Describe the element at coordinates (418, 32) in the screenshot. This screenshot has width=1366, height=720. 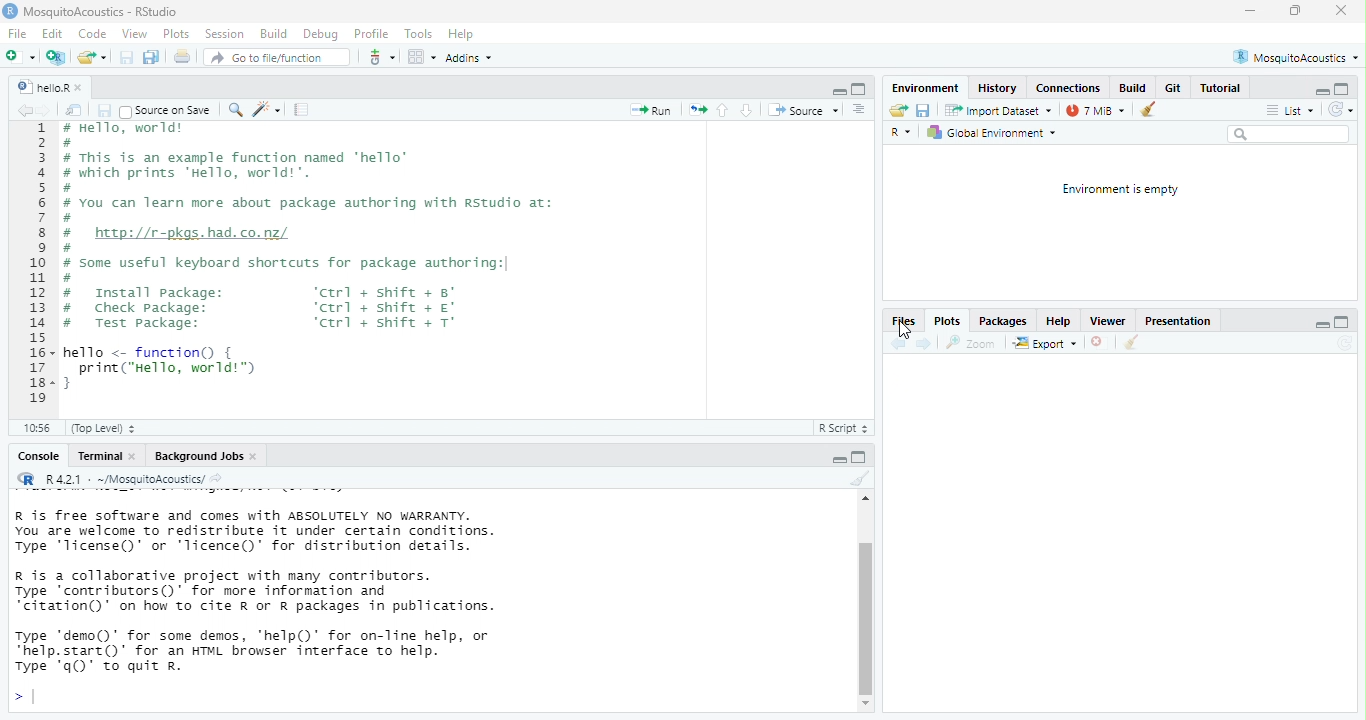
I see `Tools` at that location.